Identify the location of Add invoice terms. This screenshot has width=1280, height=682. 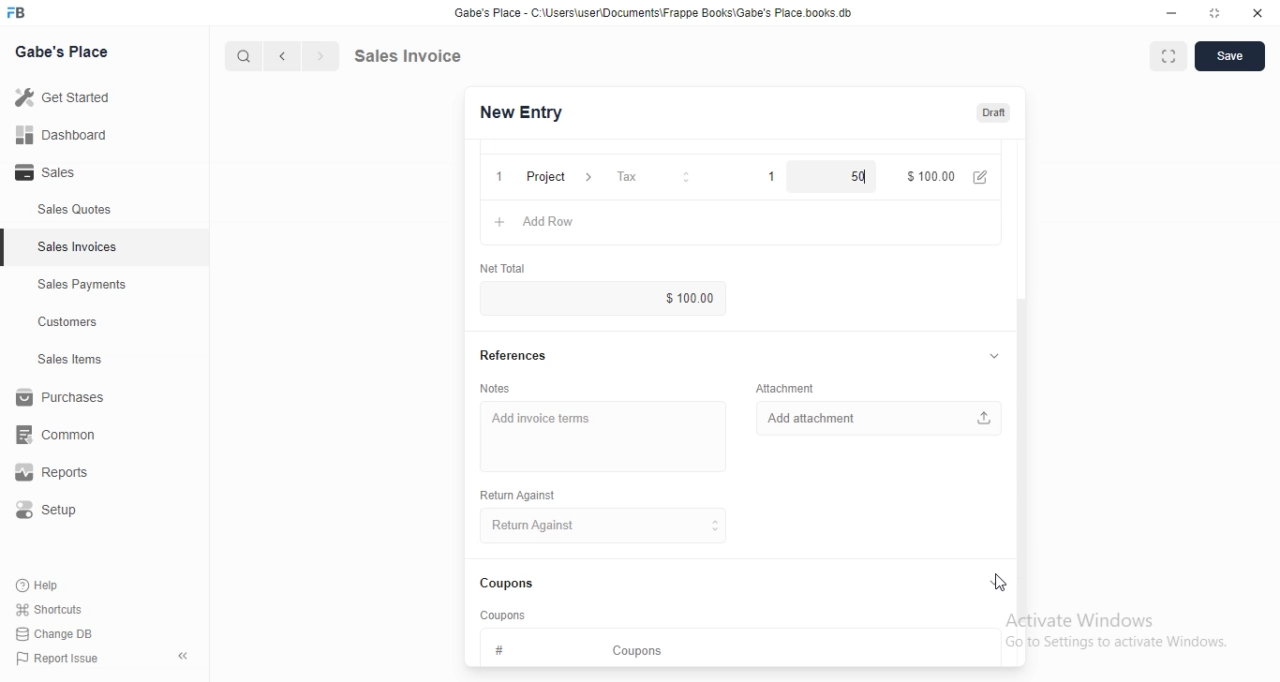
(602, 429).